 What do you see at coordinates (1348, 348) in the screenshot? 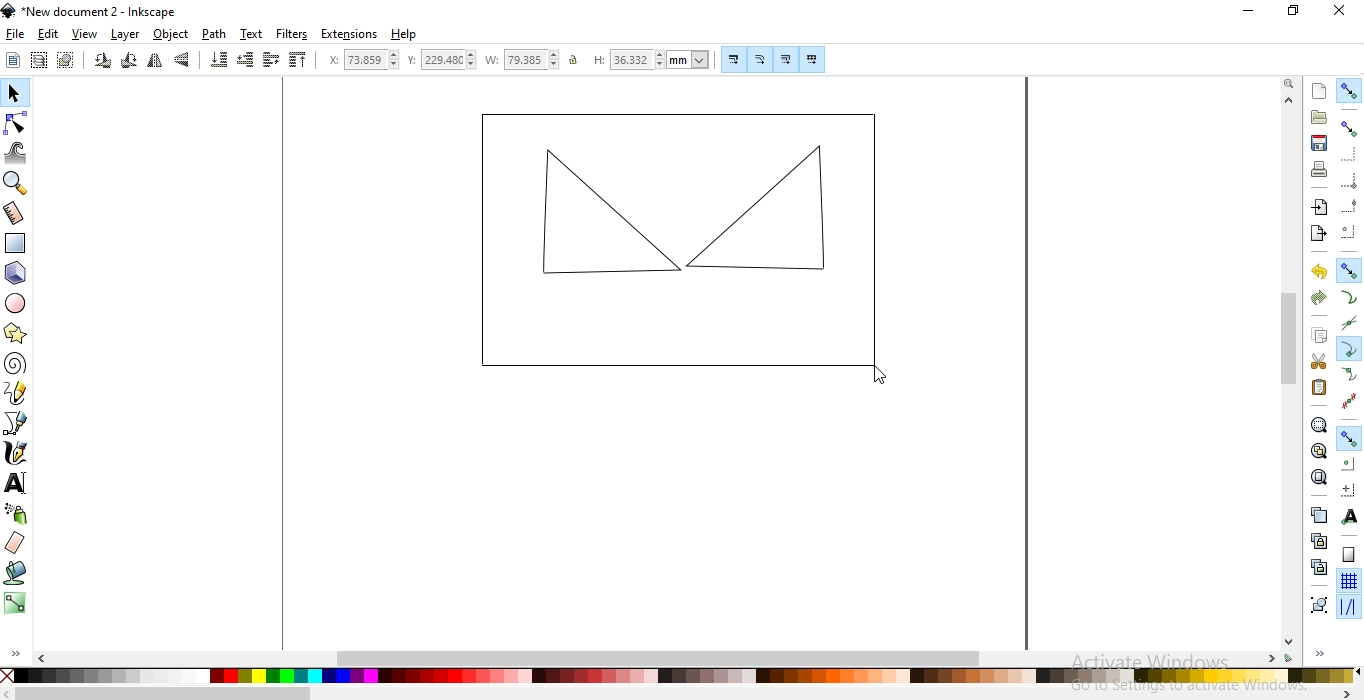
I see `snap cusp nodes incl. rectangle corners` at bounding box center [1348, 348].